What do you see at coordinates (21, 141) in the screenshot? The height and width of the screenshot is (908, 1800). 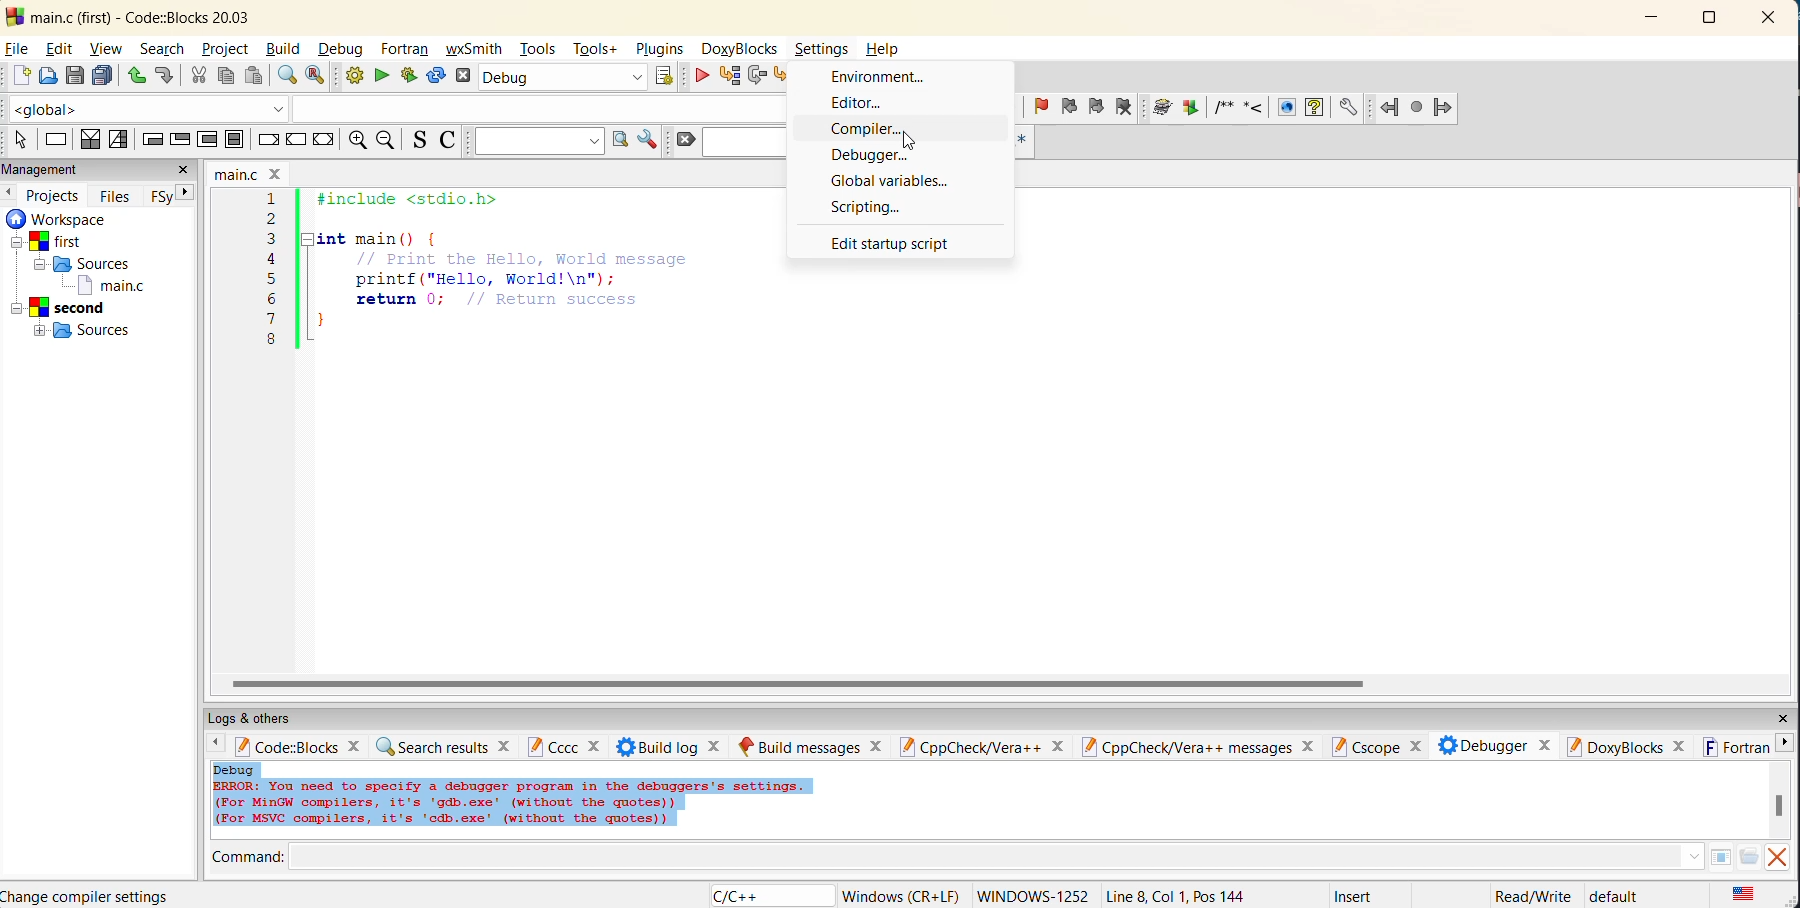 I see `select` at bounding box center [21, 141].